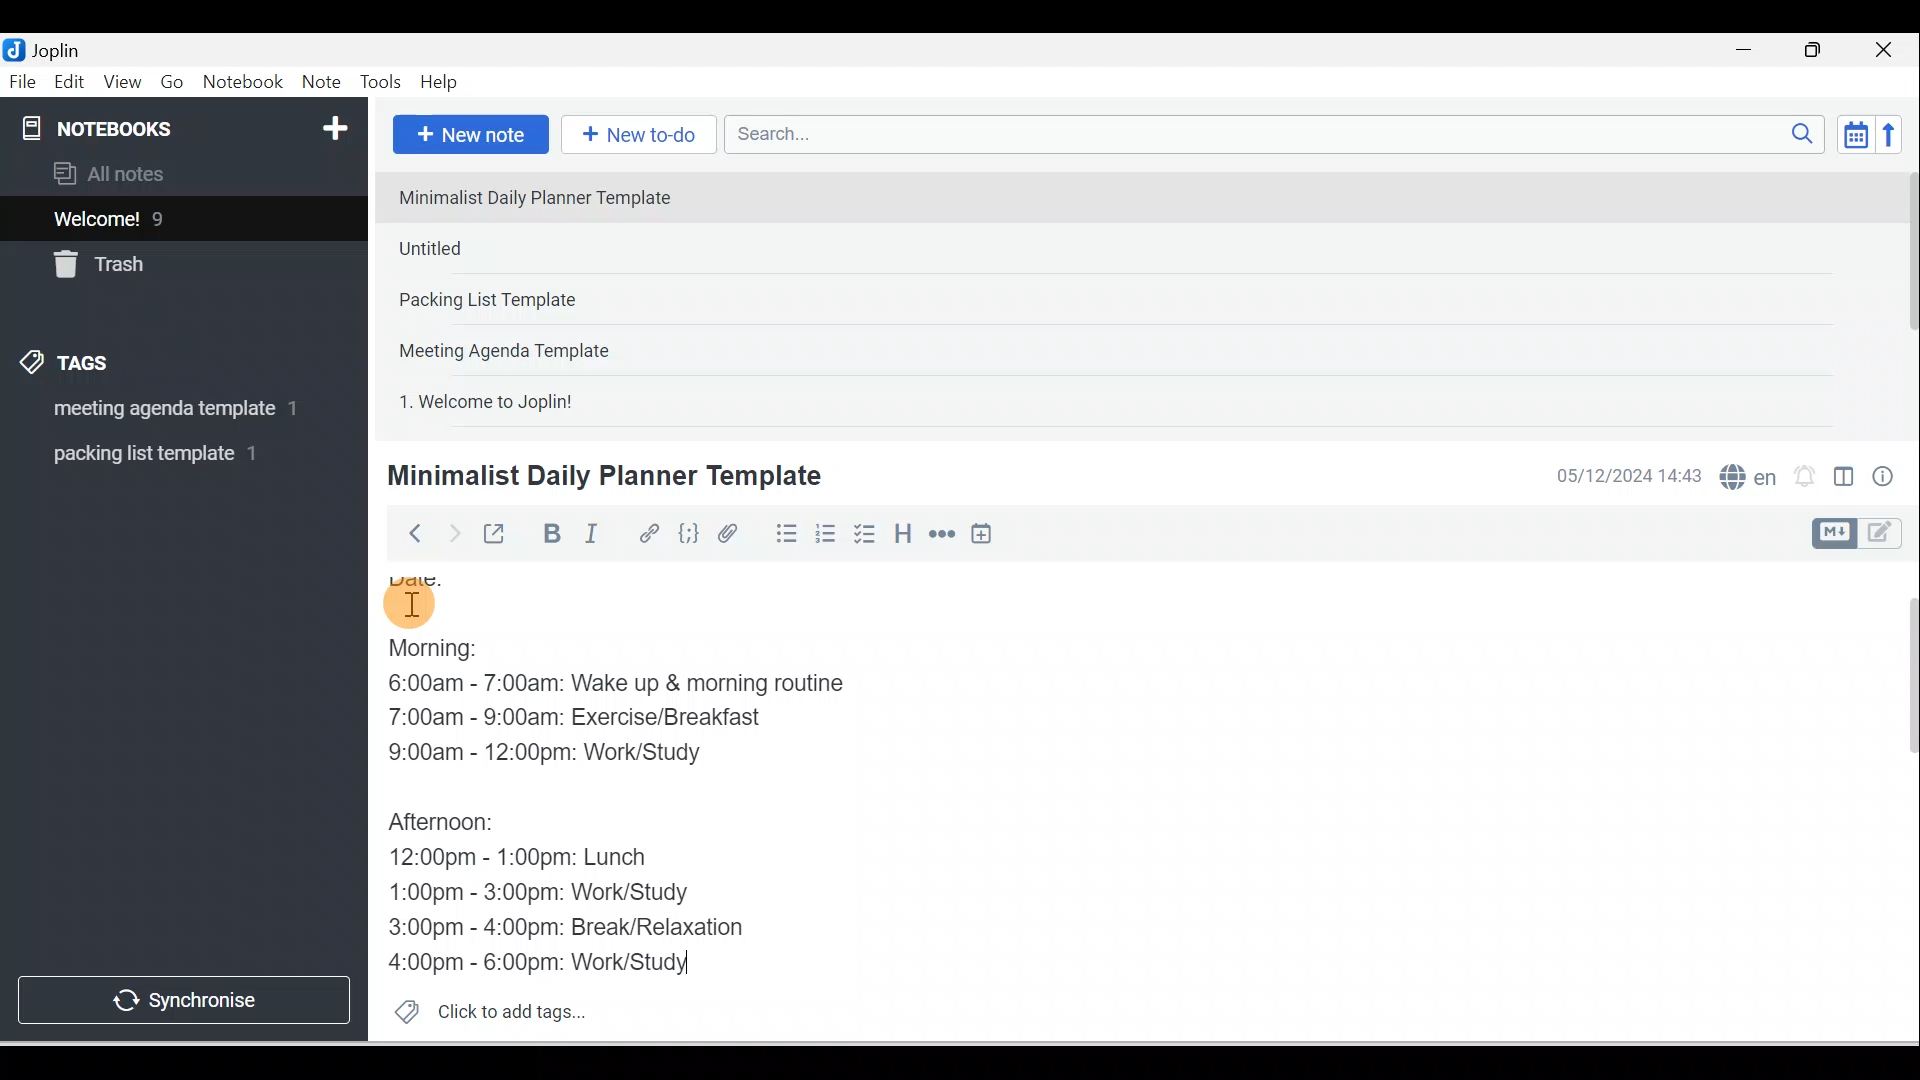 This screenshot has height=1080, width=1920. I want to click on Toggle editor layout, so click(1864, 534).